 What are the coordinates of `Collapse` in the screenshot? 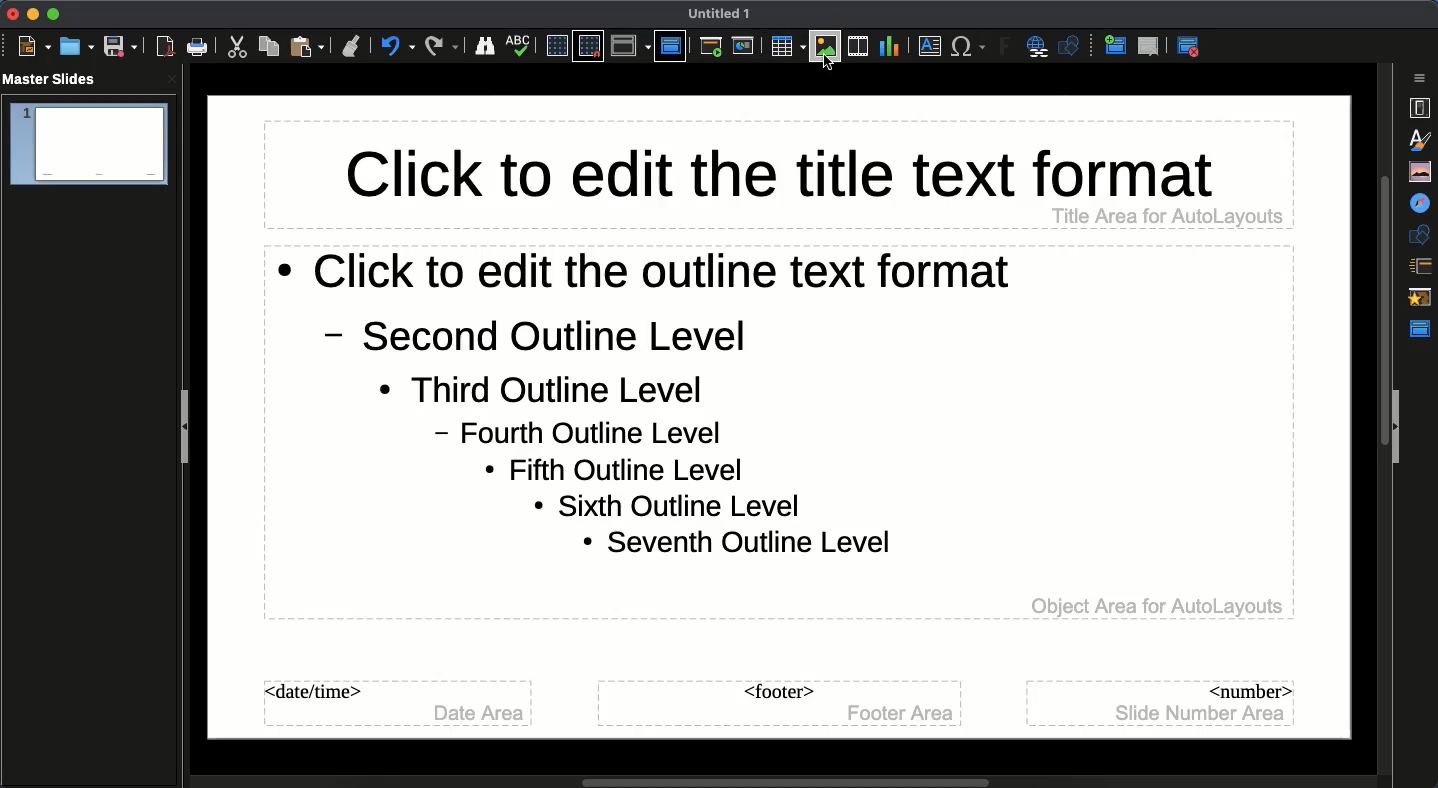 It's located at (1398, 428).